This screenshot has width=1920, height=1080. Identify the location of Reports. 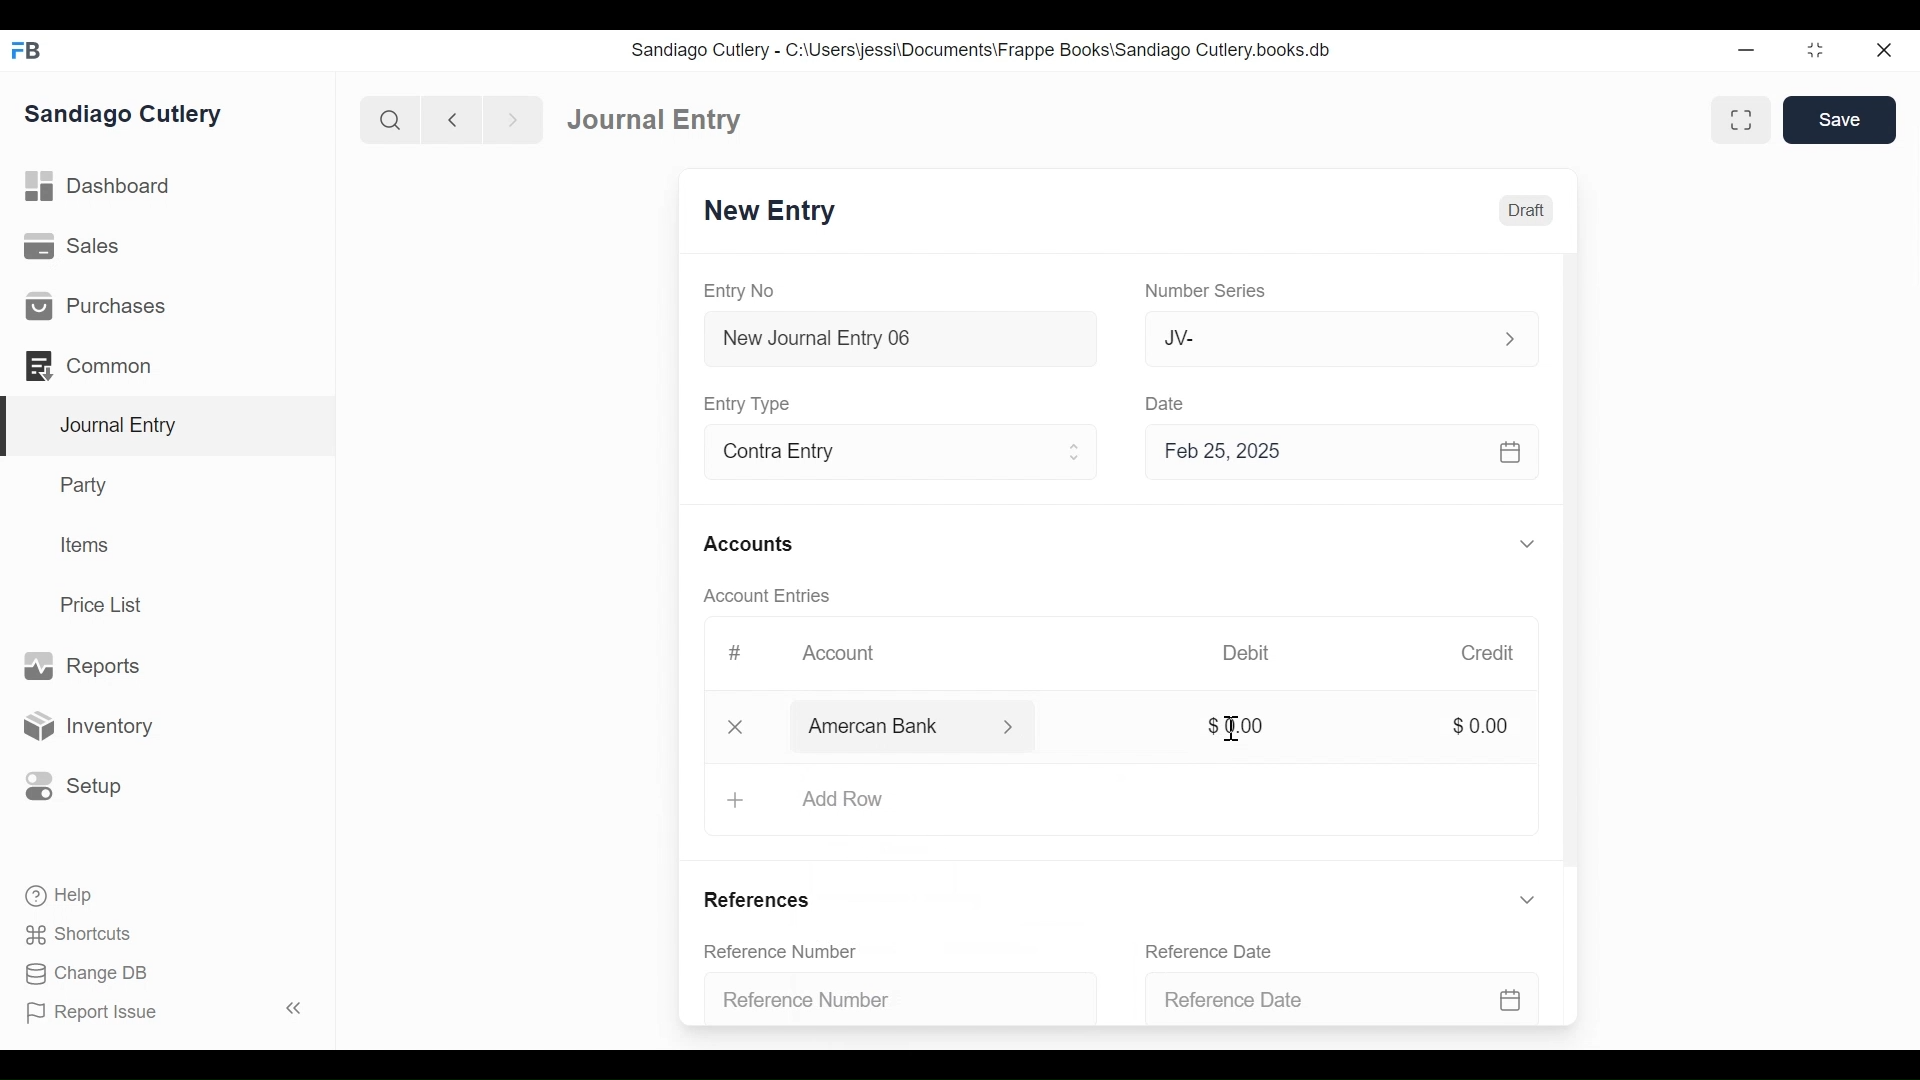
(81, 667).